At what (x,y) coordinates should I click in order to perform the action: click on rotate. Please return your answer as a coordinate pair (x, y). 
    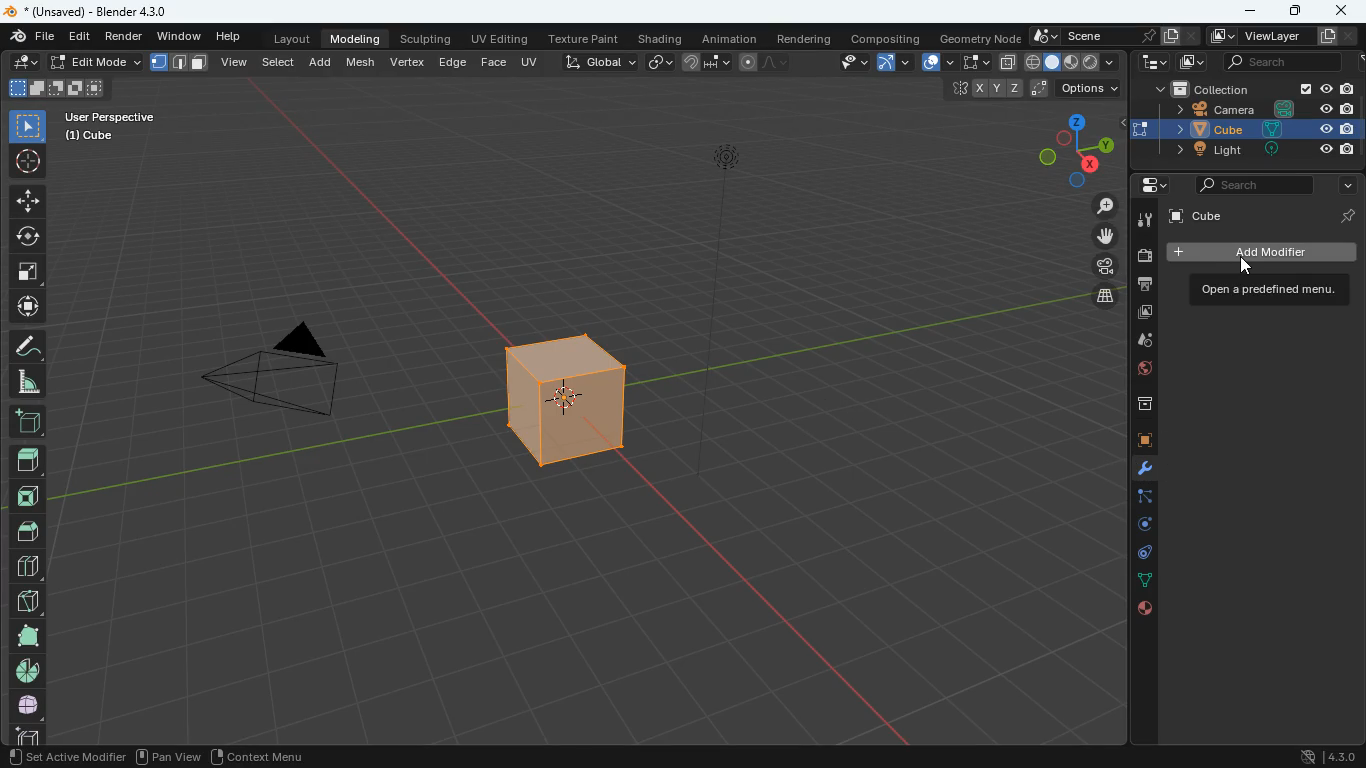
    Looking at the image, I should click on (26, 236).